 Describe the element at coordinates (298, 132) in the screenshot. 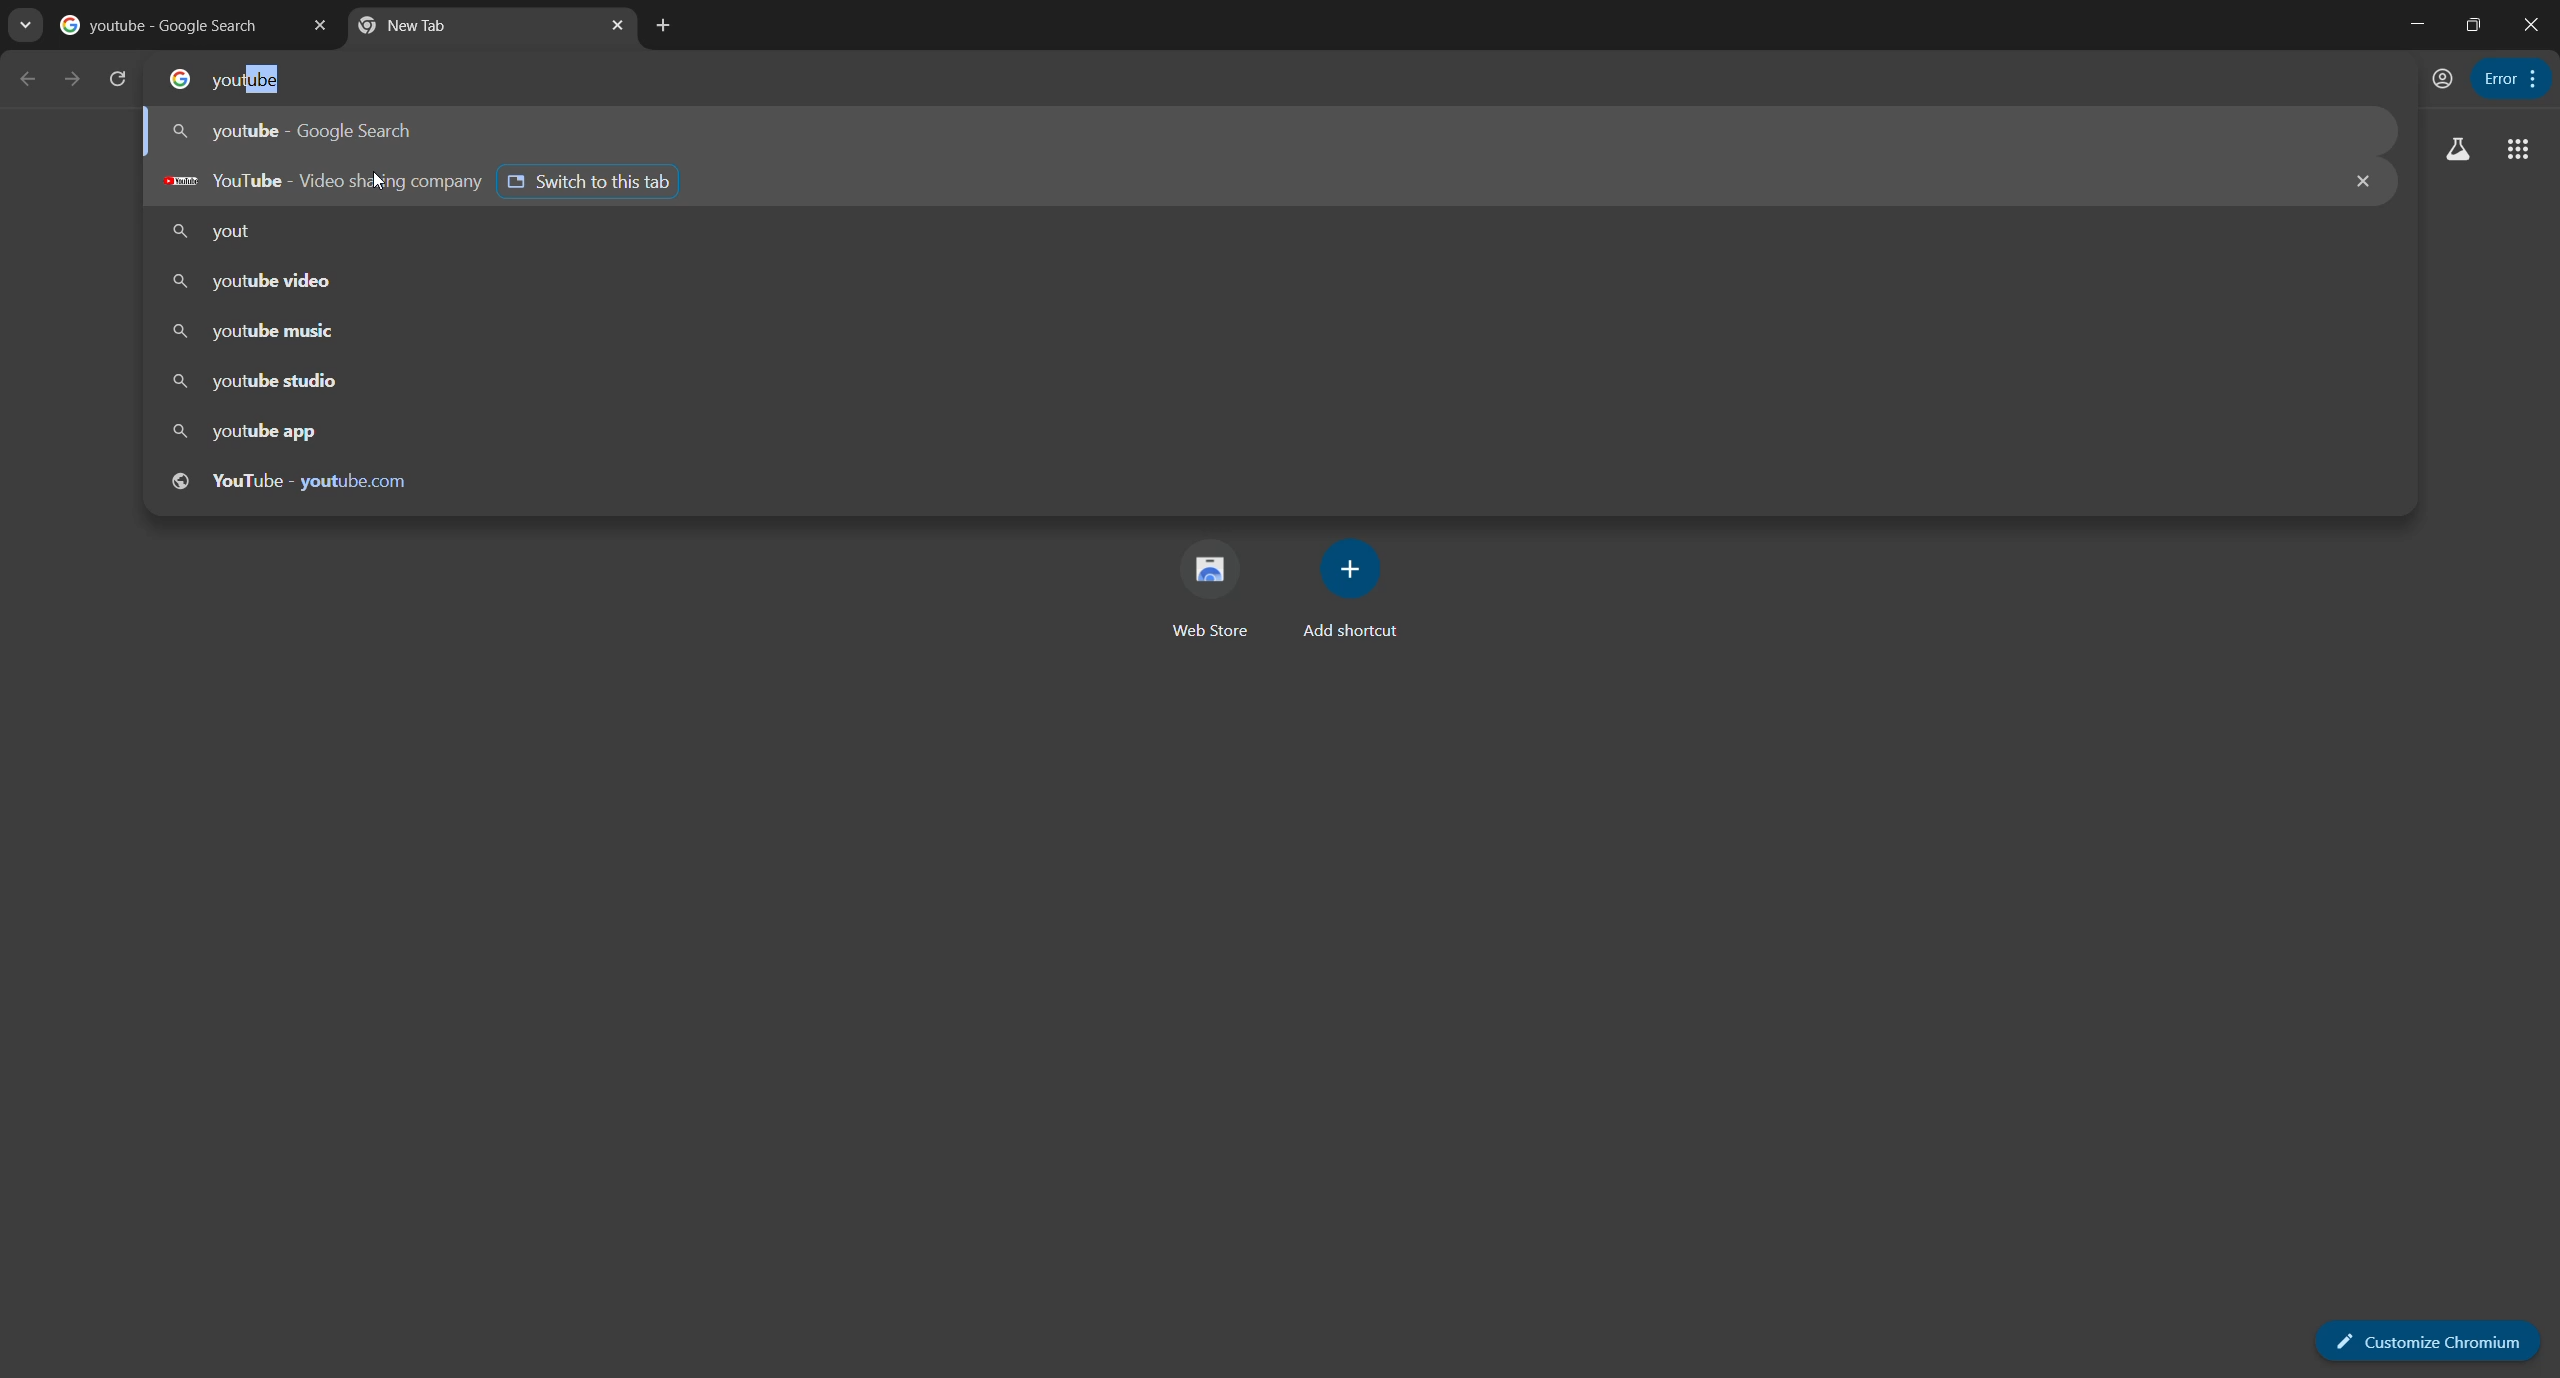

I see `youtube google search` at that location.